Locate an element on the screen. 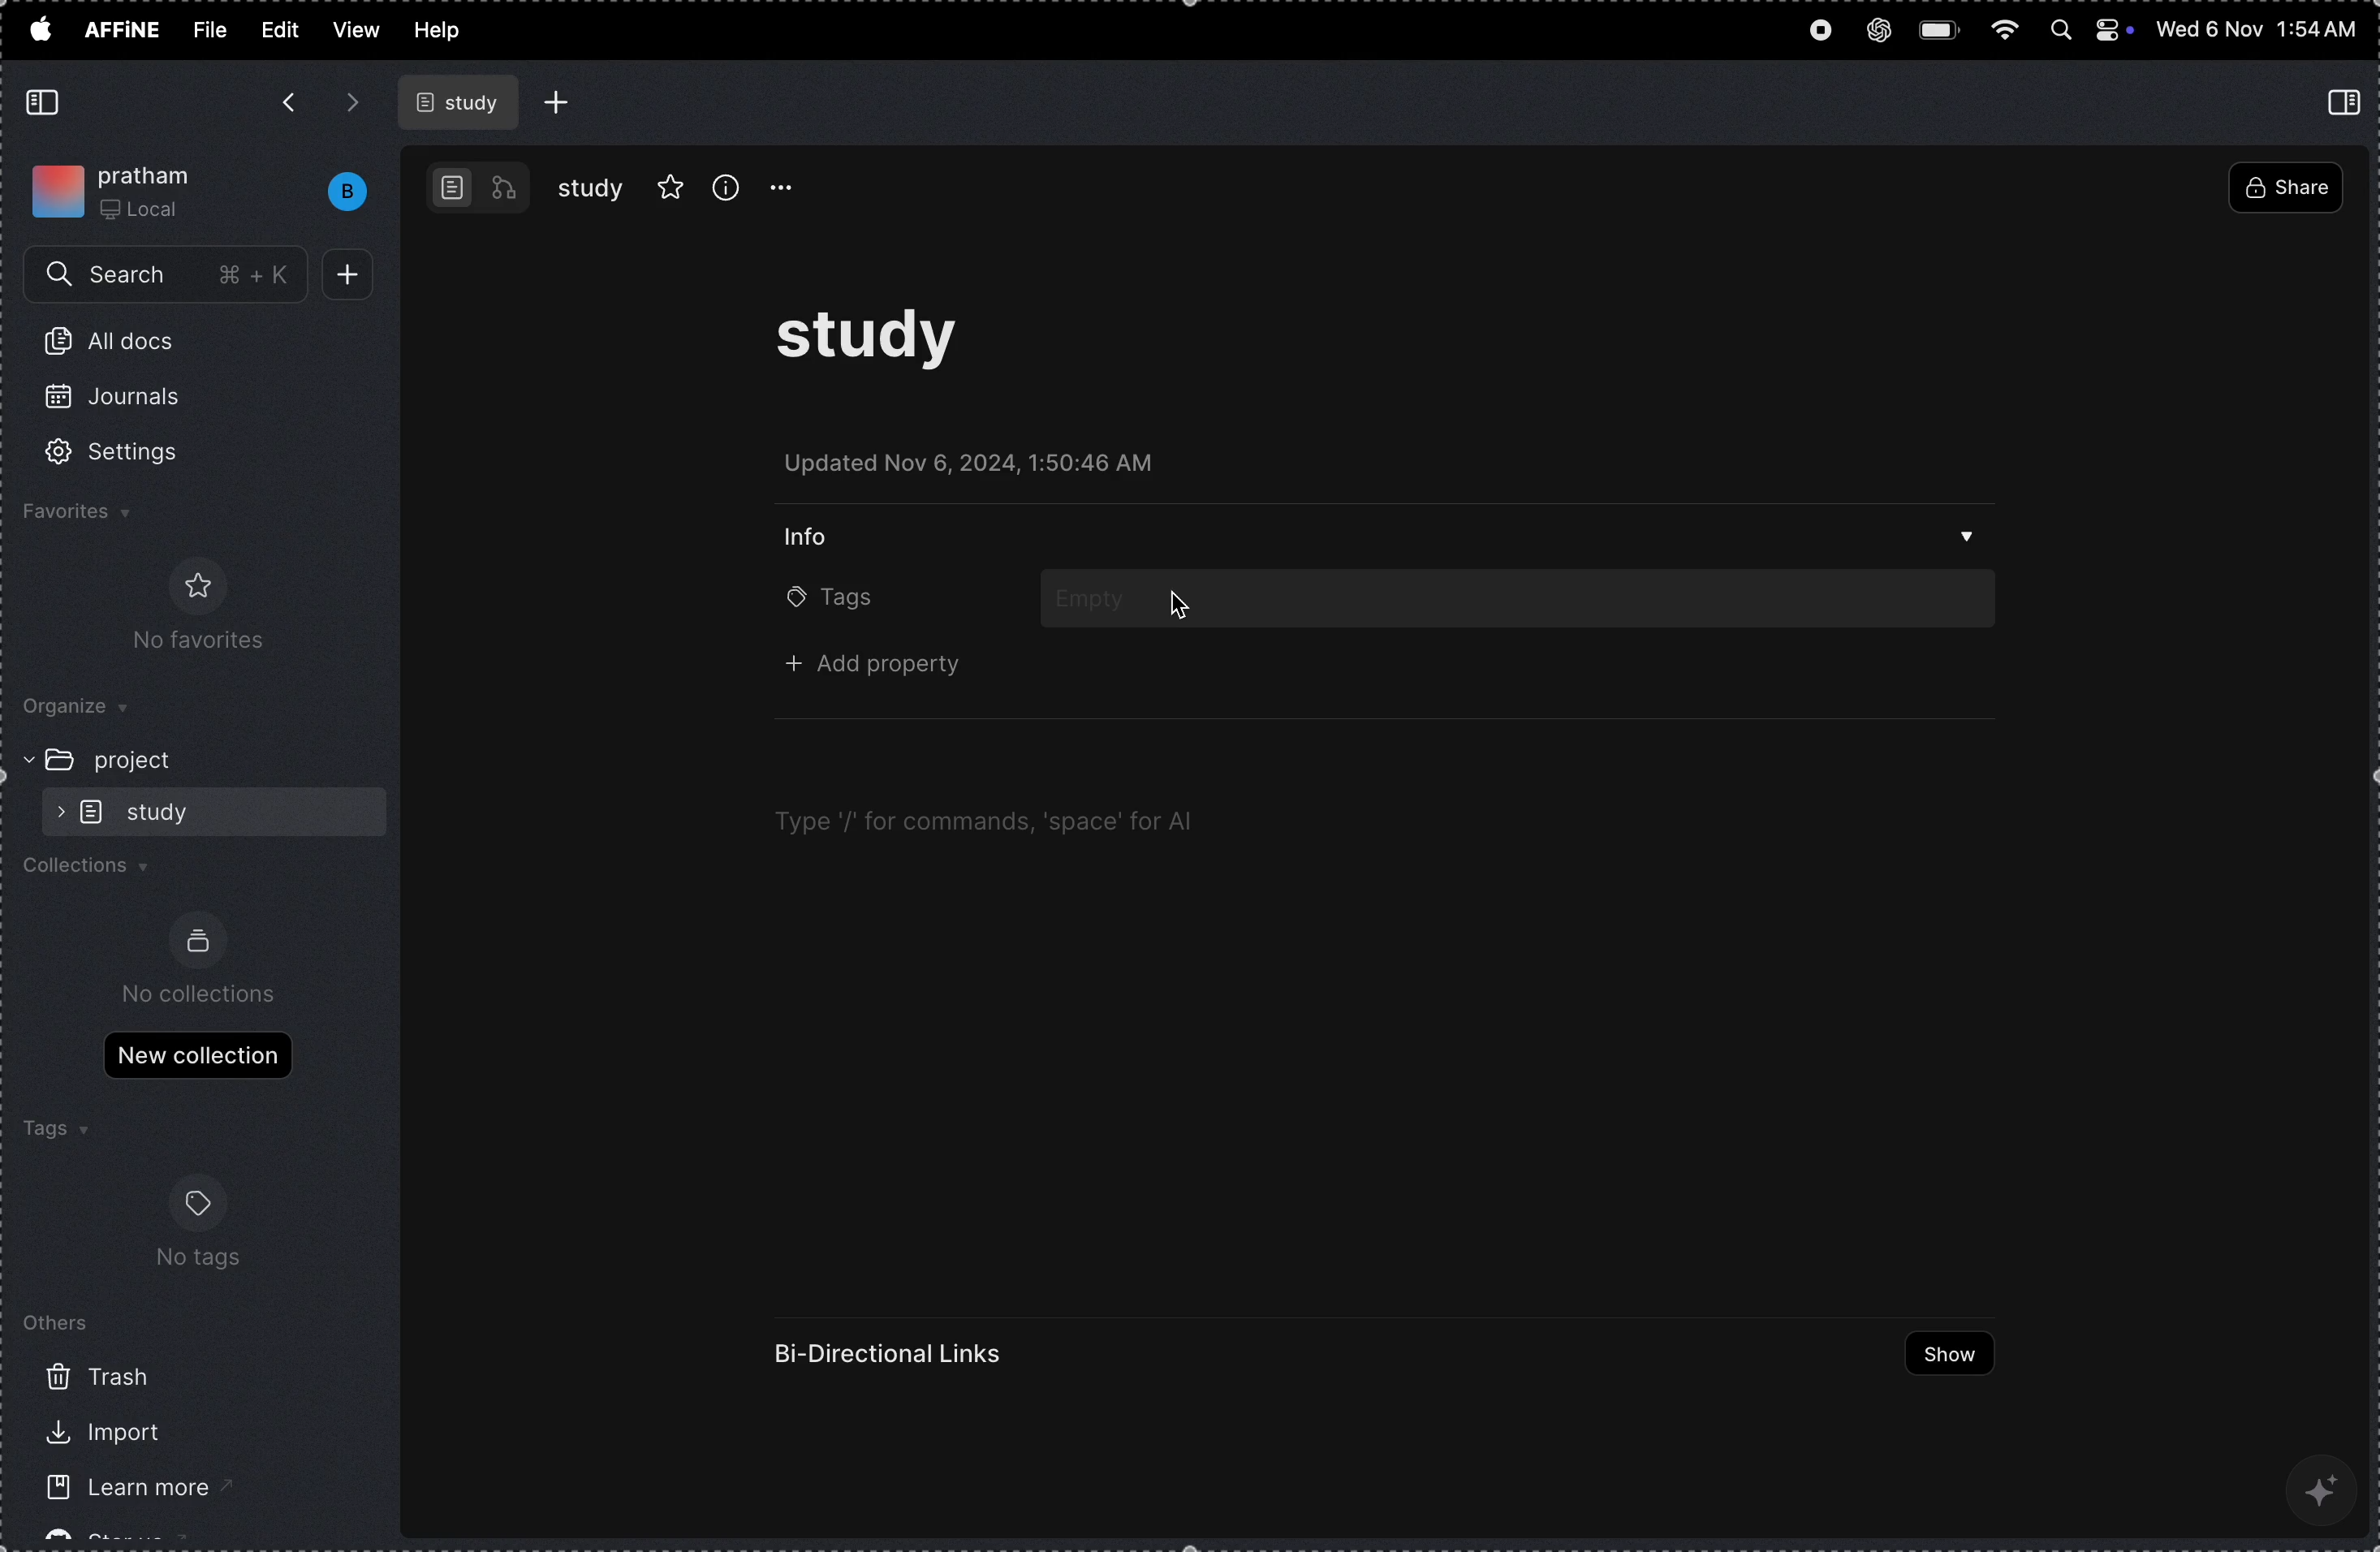  show is located at coordinates (1939, 1354).